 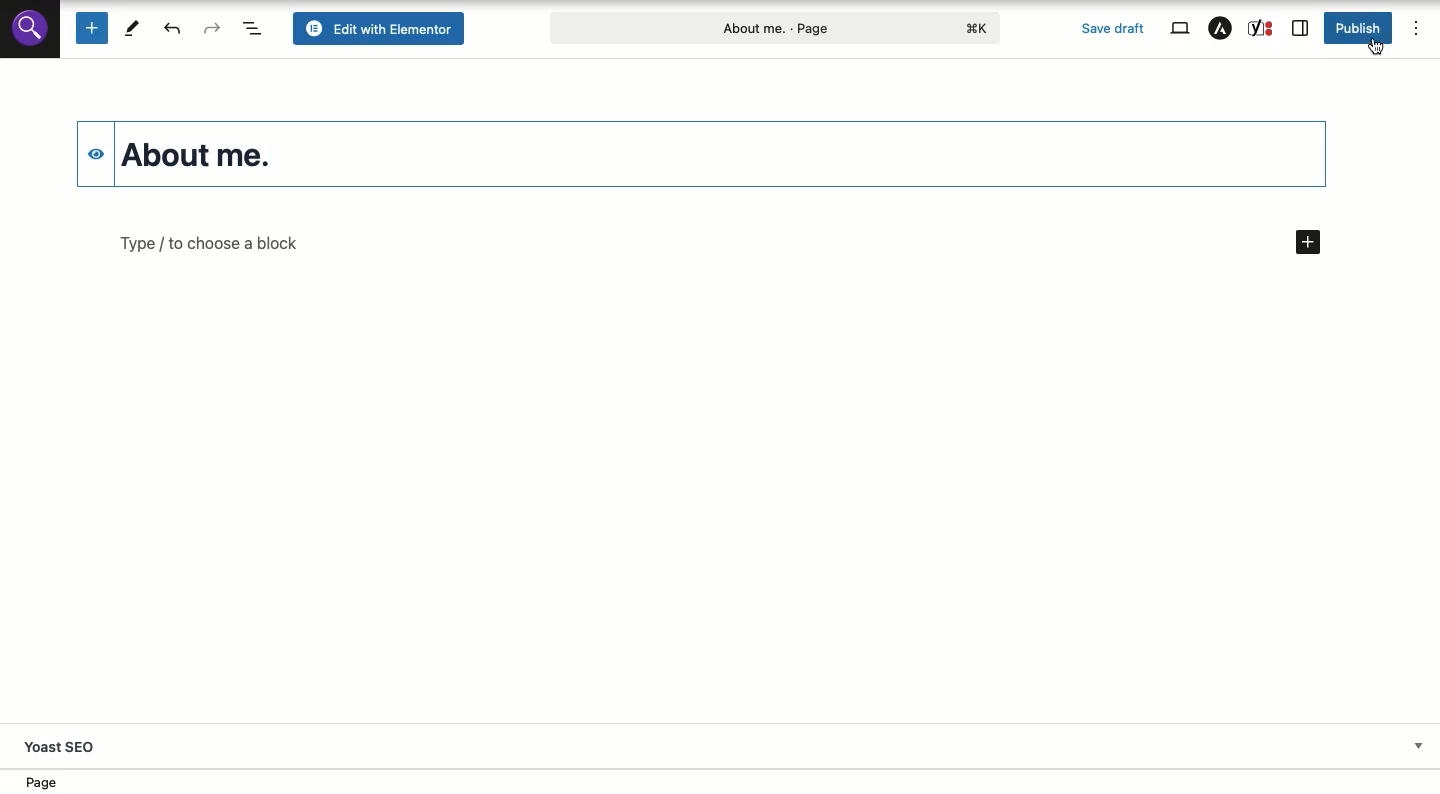 What do you see at coordinates (91, 150) in the screenshot?
I see `Hide` at bounding box center [91, 150].